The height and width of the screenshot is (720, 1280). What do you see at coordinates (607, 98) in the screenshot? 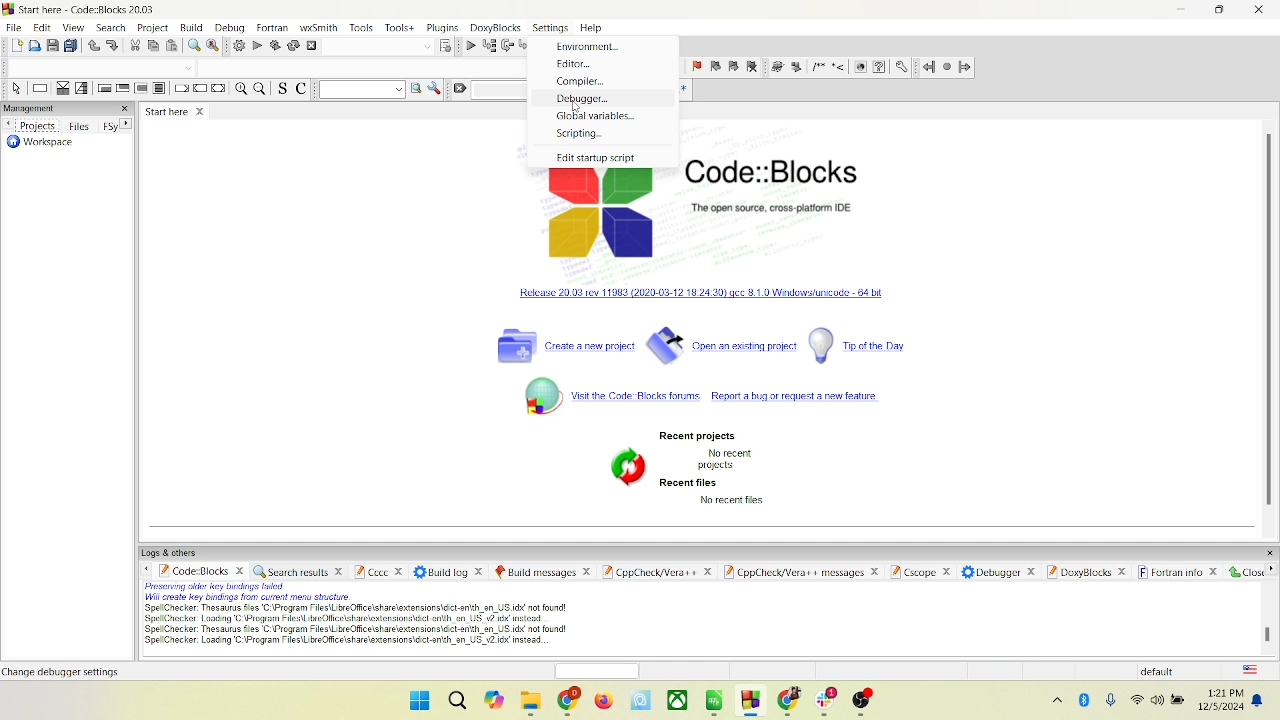
I see `debugger` at bounding box center [607, 98].